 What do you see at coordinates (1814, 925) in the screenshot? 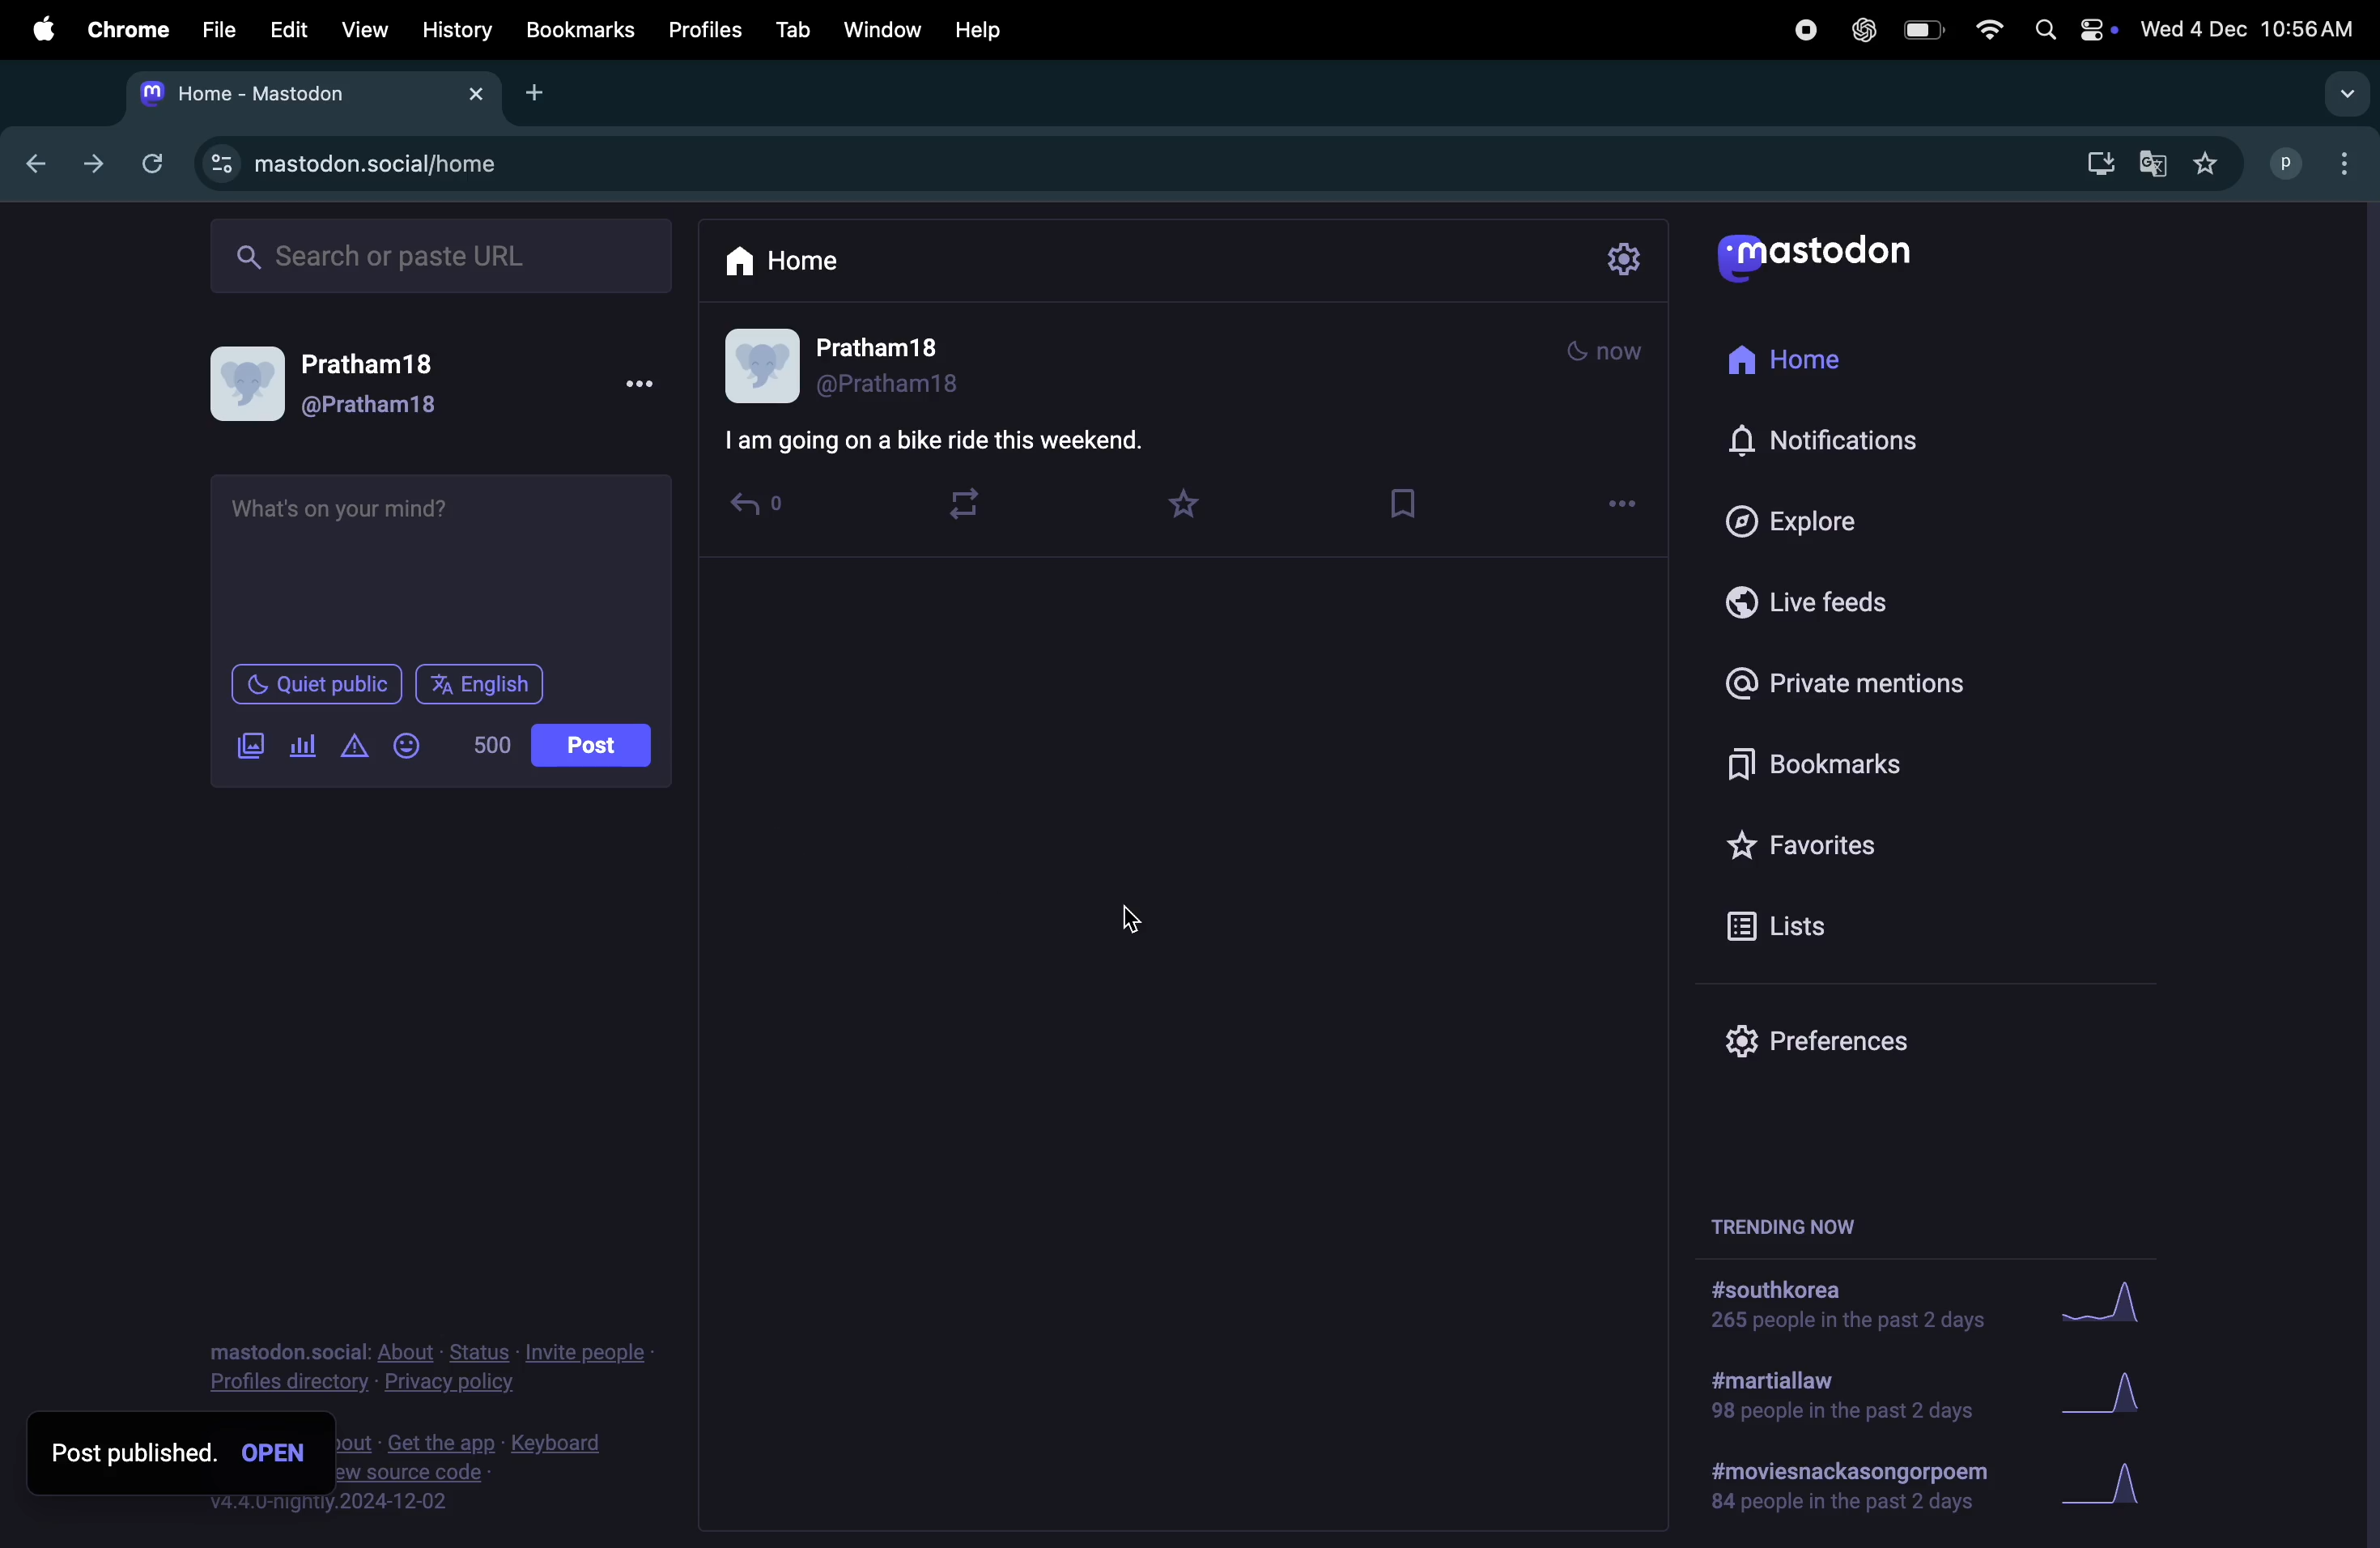
I see `Lists` at bounding box center [1814, 925].